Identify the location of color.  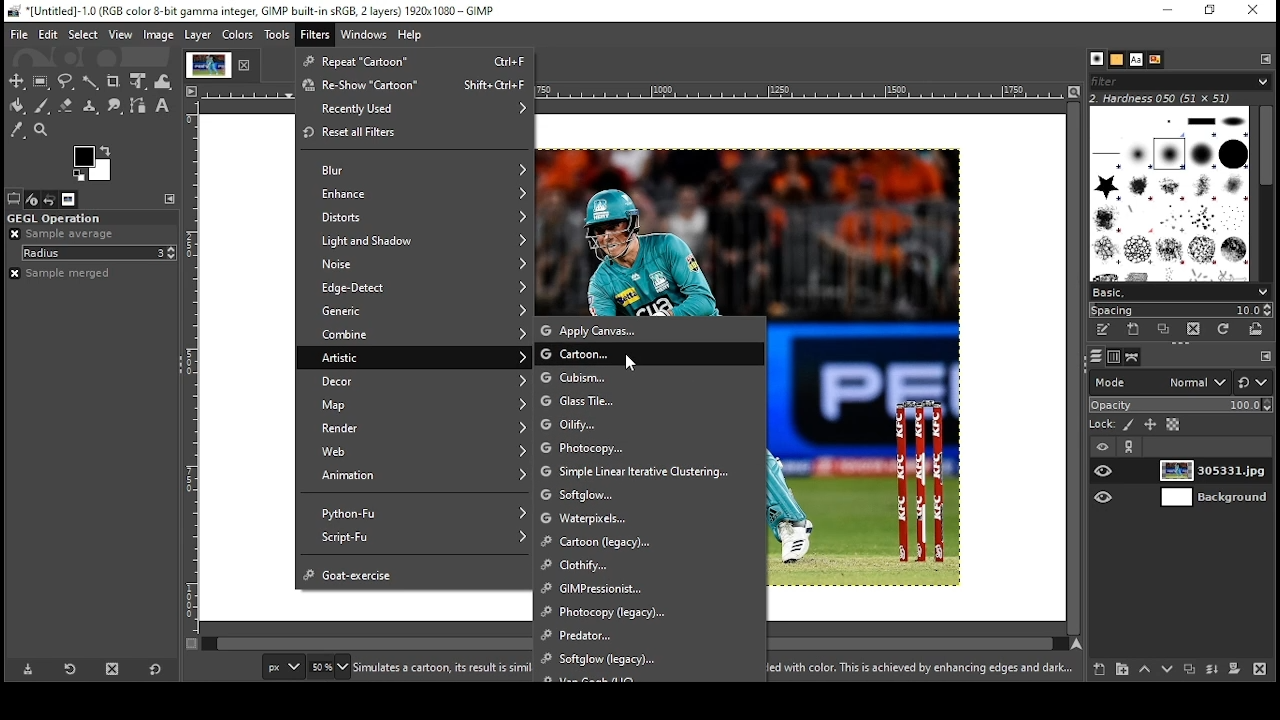
(92, 164).